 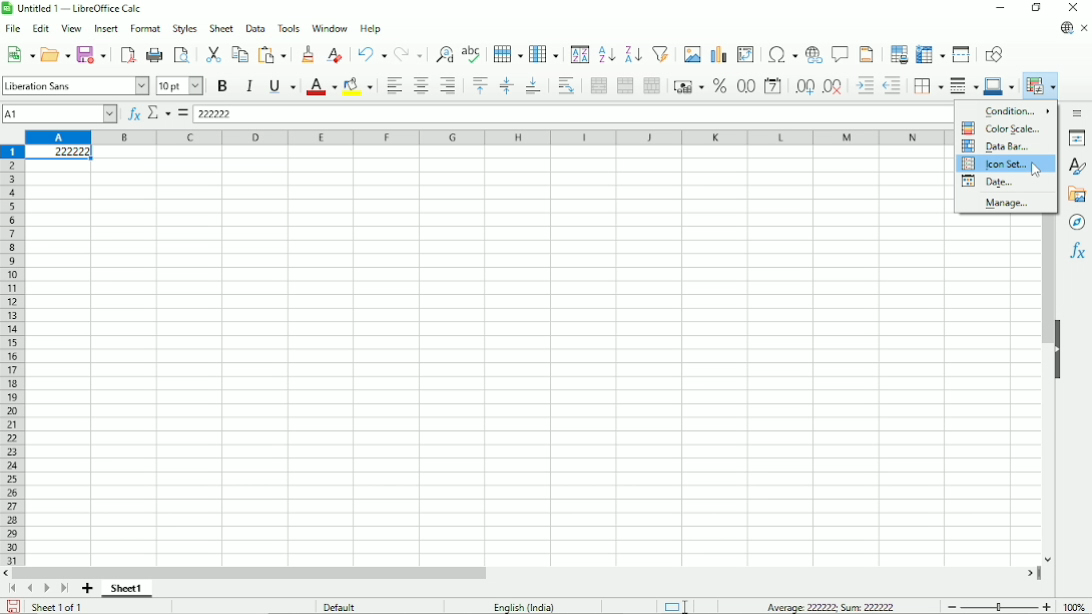 I want to click on Format as currency, so click(x=688, y=86).